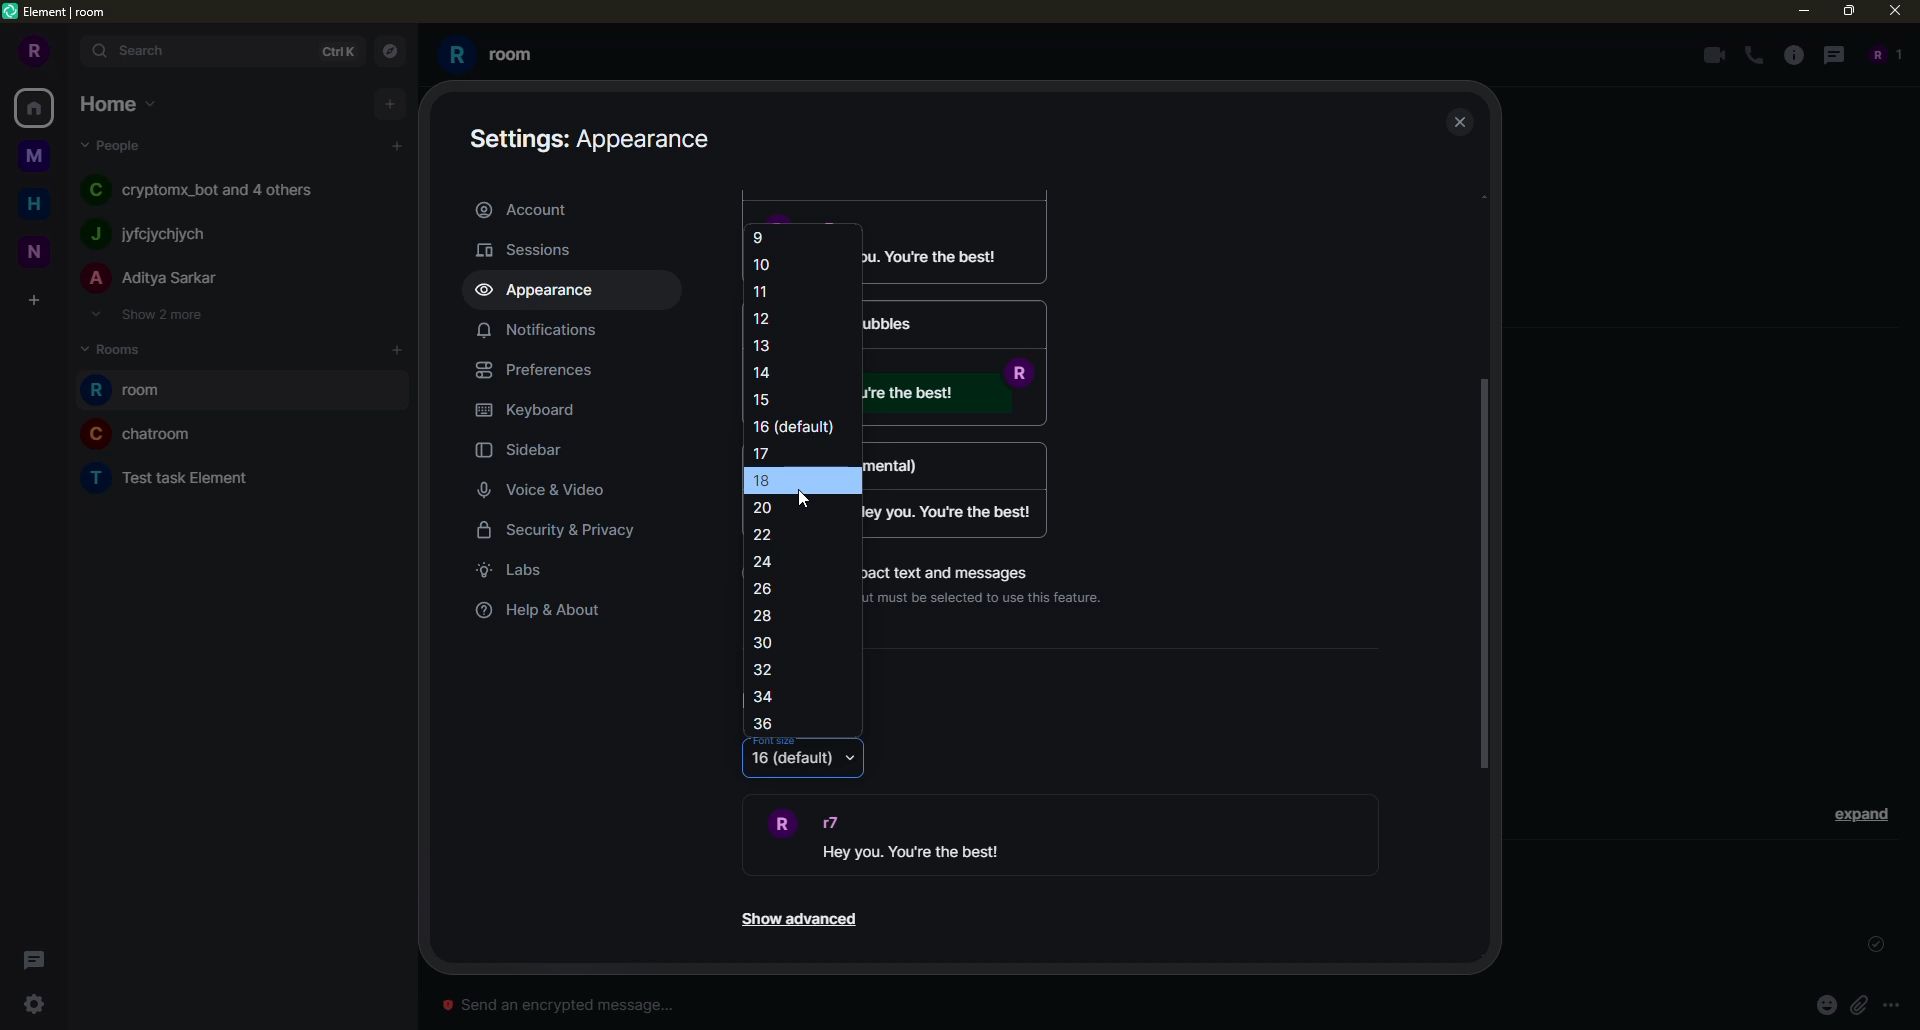  What do you see at coordinates (1850, 12) in the screenshot?
I see `maximize` at bounding box center [1850, 12].